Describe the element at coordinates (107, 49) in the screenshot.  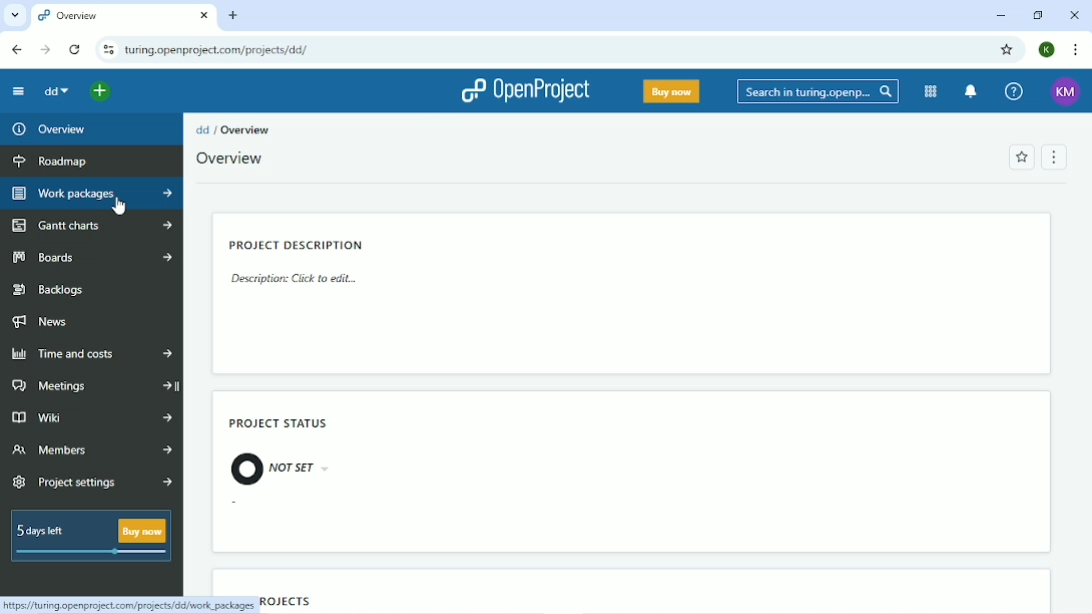
I see `View site information` at that location.